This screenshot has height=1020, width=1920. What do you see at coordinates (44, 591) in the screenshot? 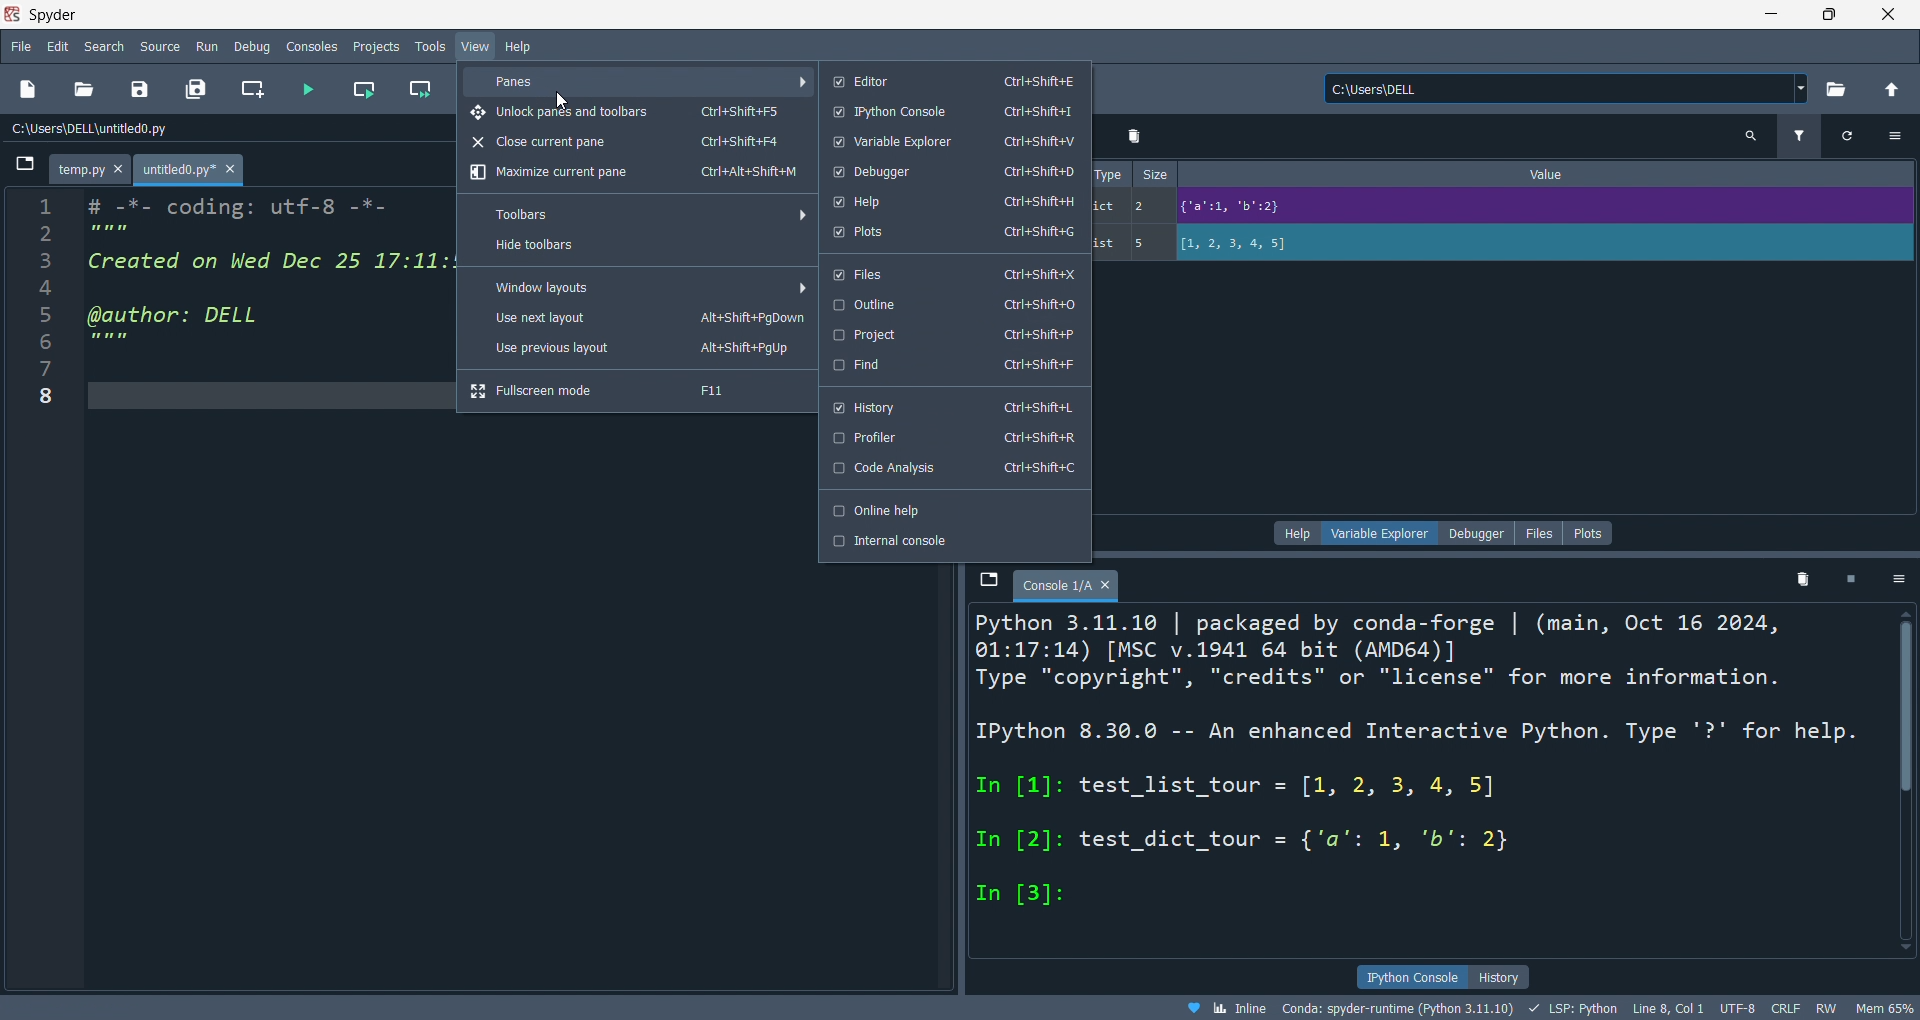
I see `line number - 1 2 3 4 5 6 7 8` at bounding box center [44, 591].